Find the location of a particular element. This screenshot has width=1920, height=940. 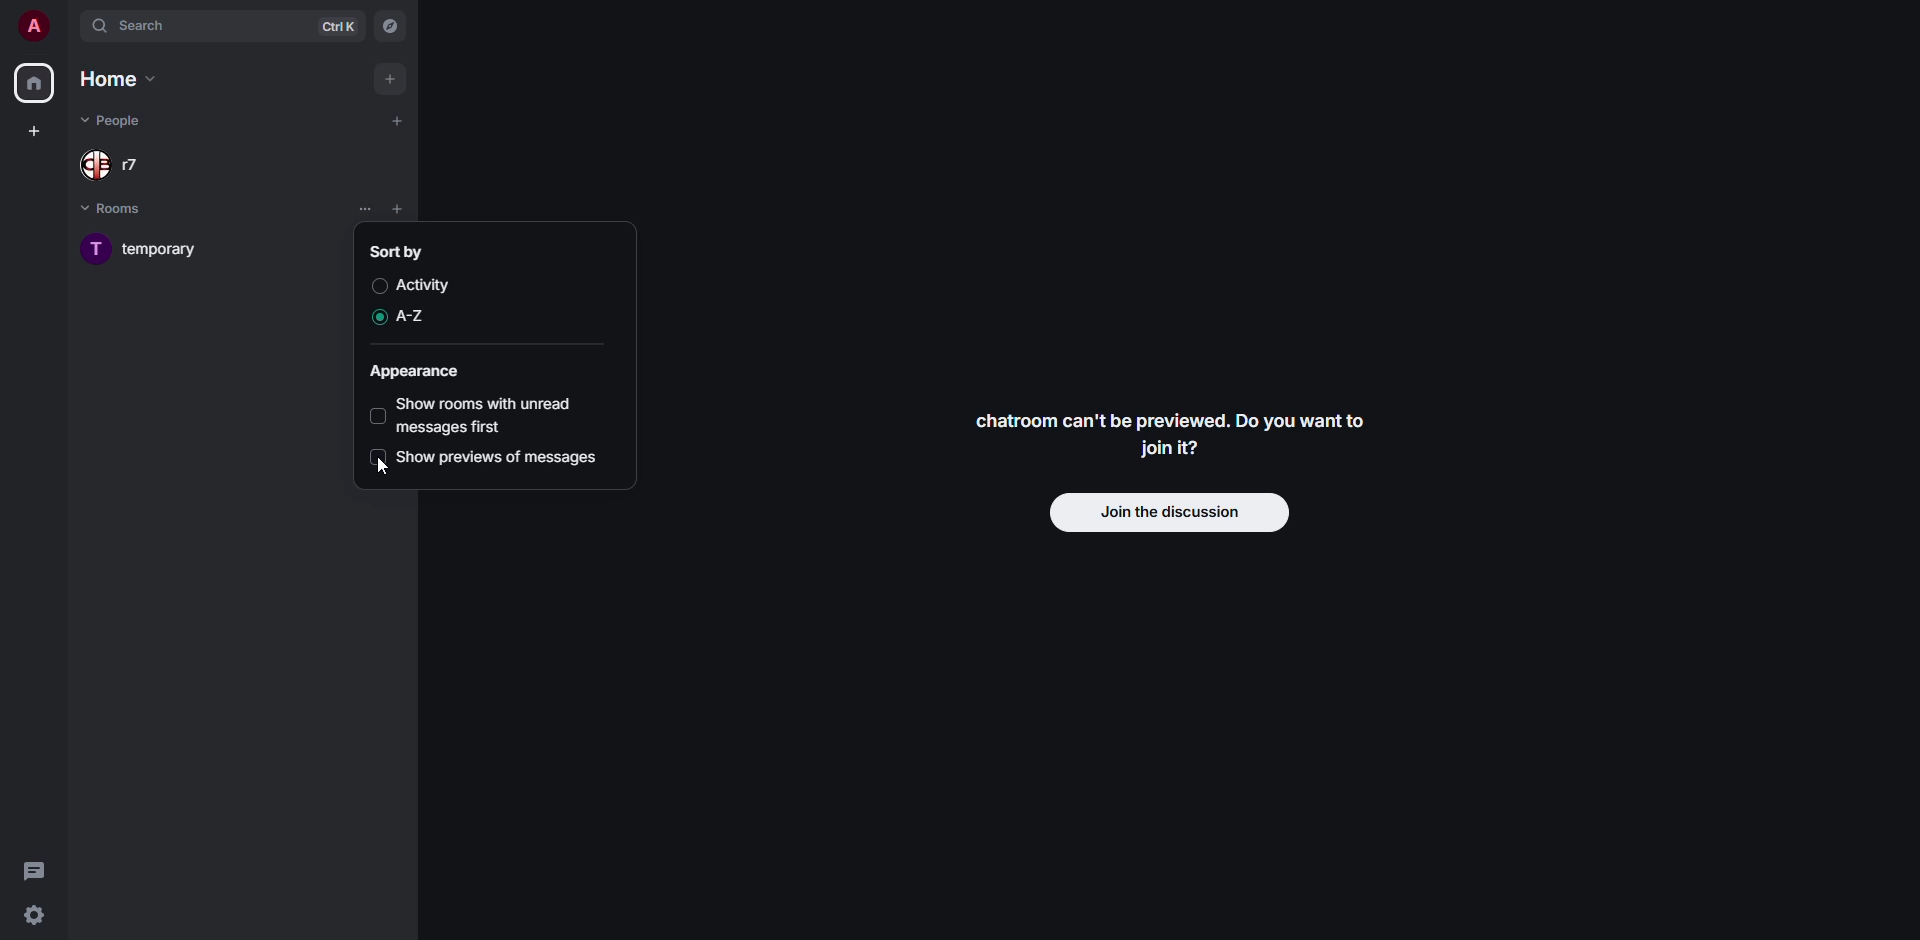

a-z is located at coordinates (414, 315).